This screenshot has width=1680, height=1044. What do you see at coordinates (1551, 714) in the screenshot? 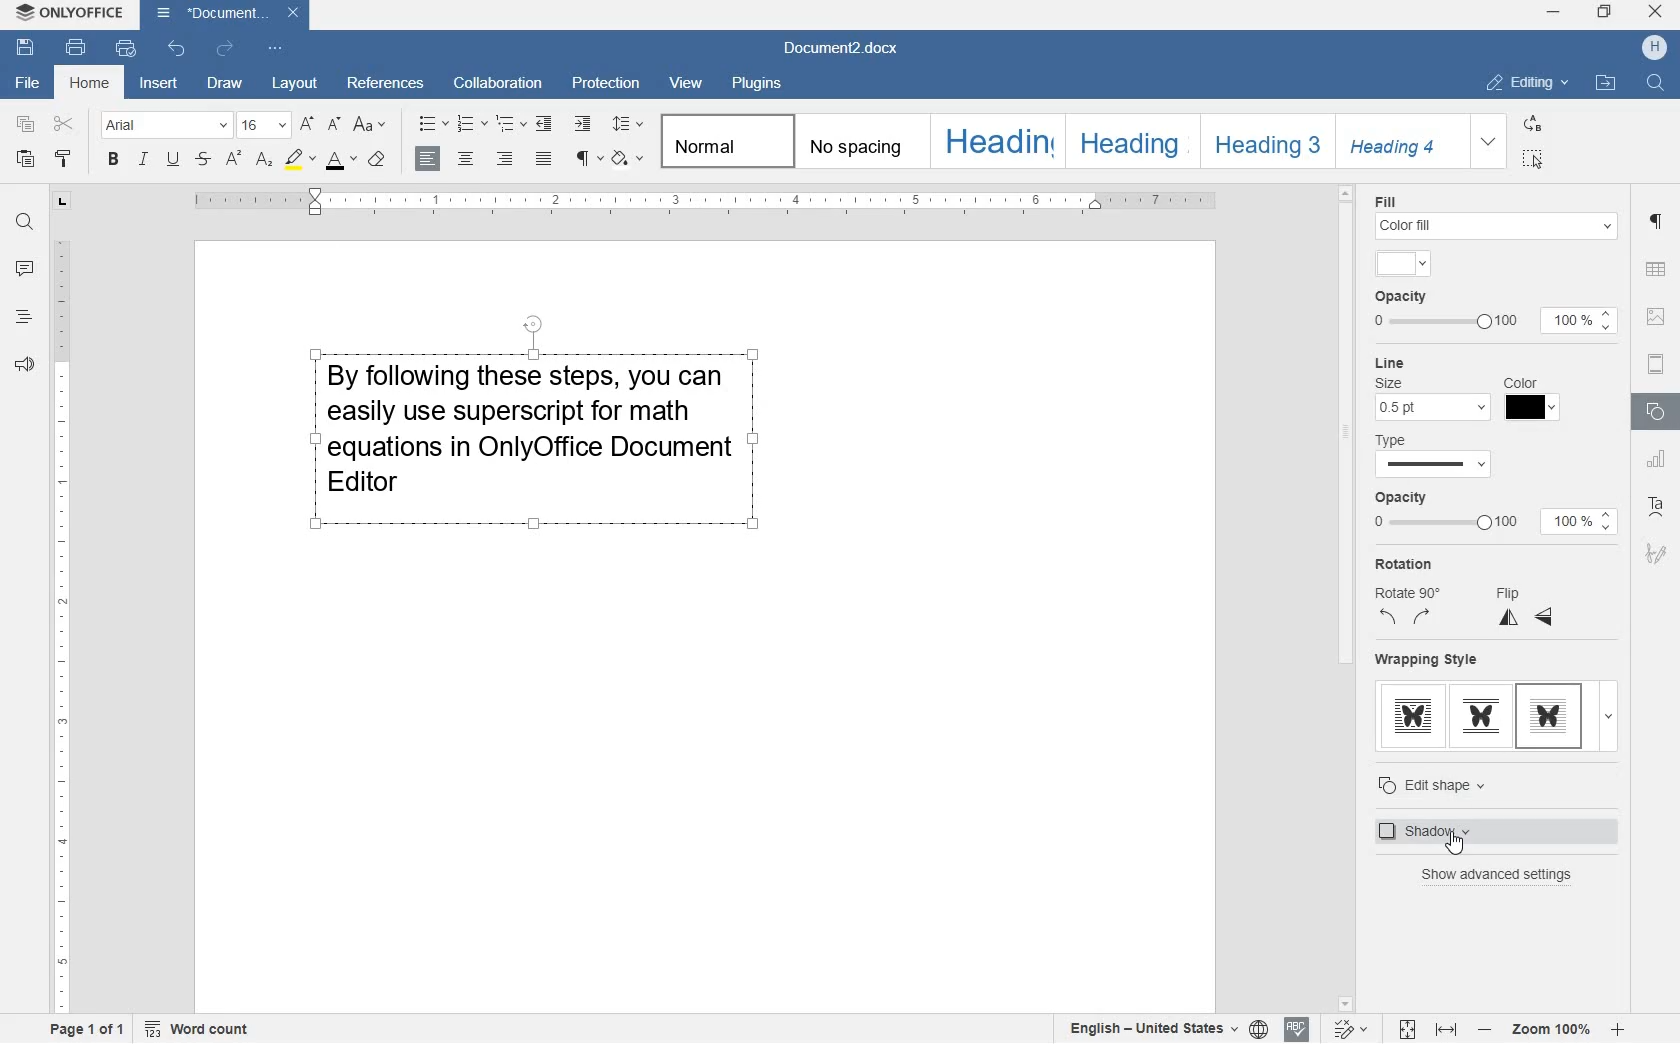
I see `in front of text` at bounding box center [1551, 714].